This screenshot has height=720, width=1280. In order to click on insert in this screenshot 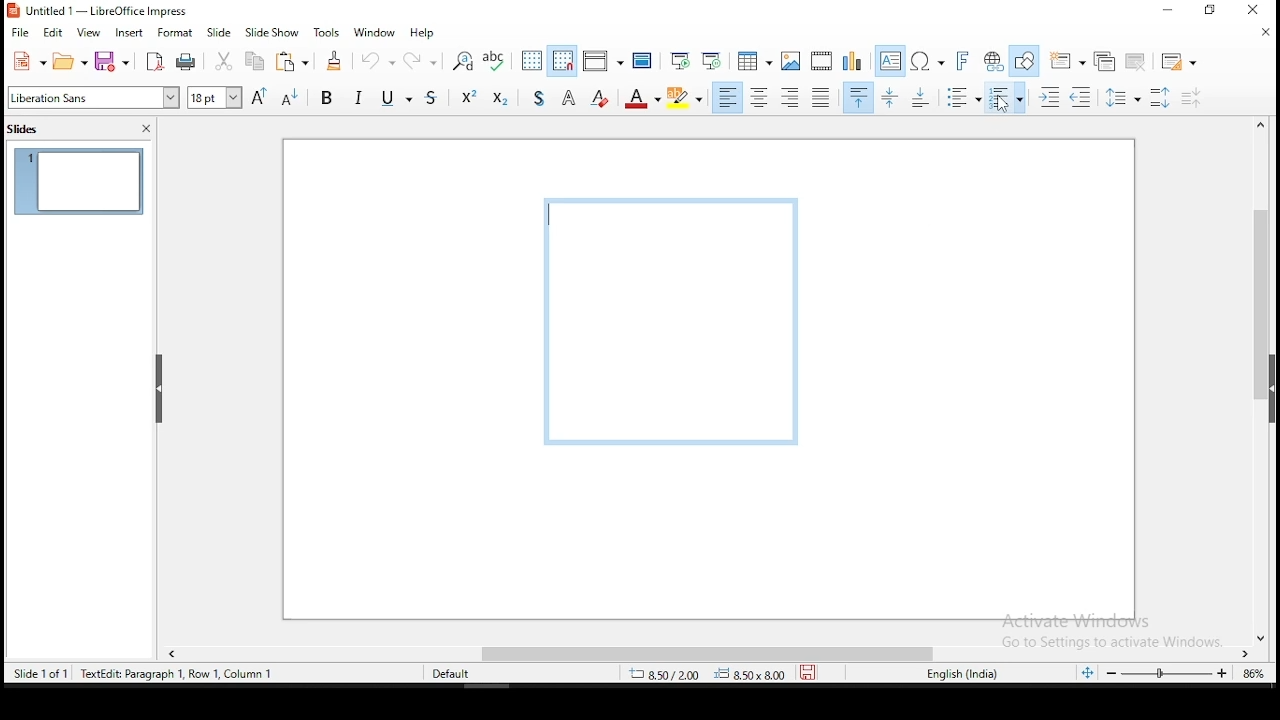, I will do `click(131, 35)`.